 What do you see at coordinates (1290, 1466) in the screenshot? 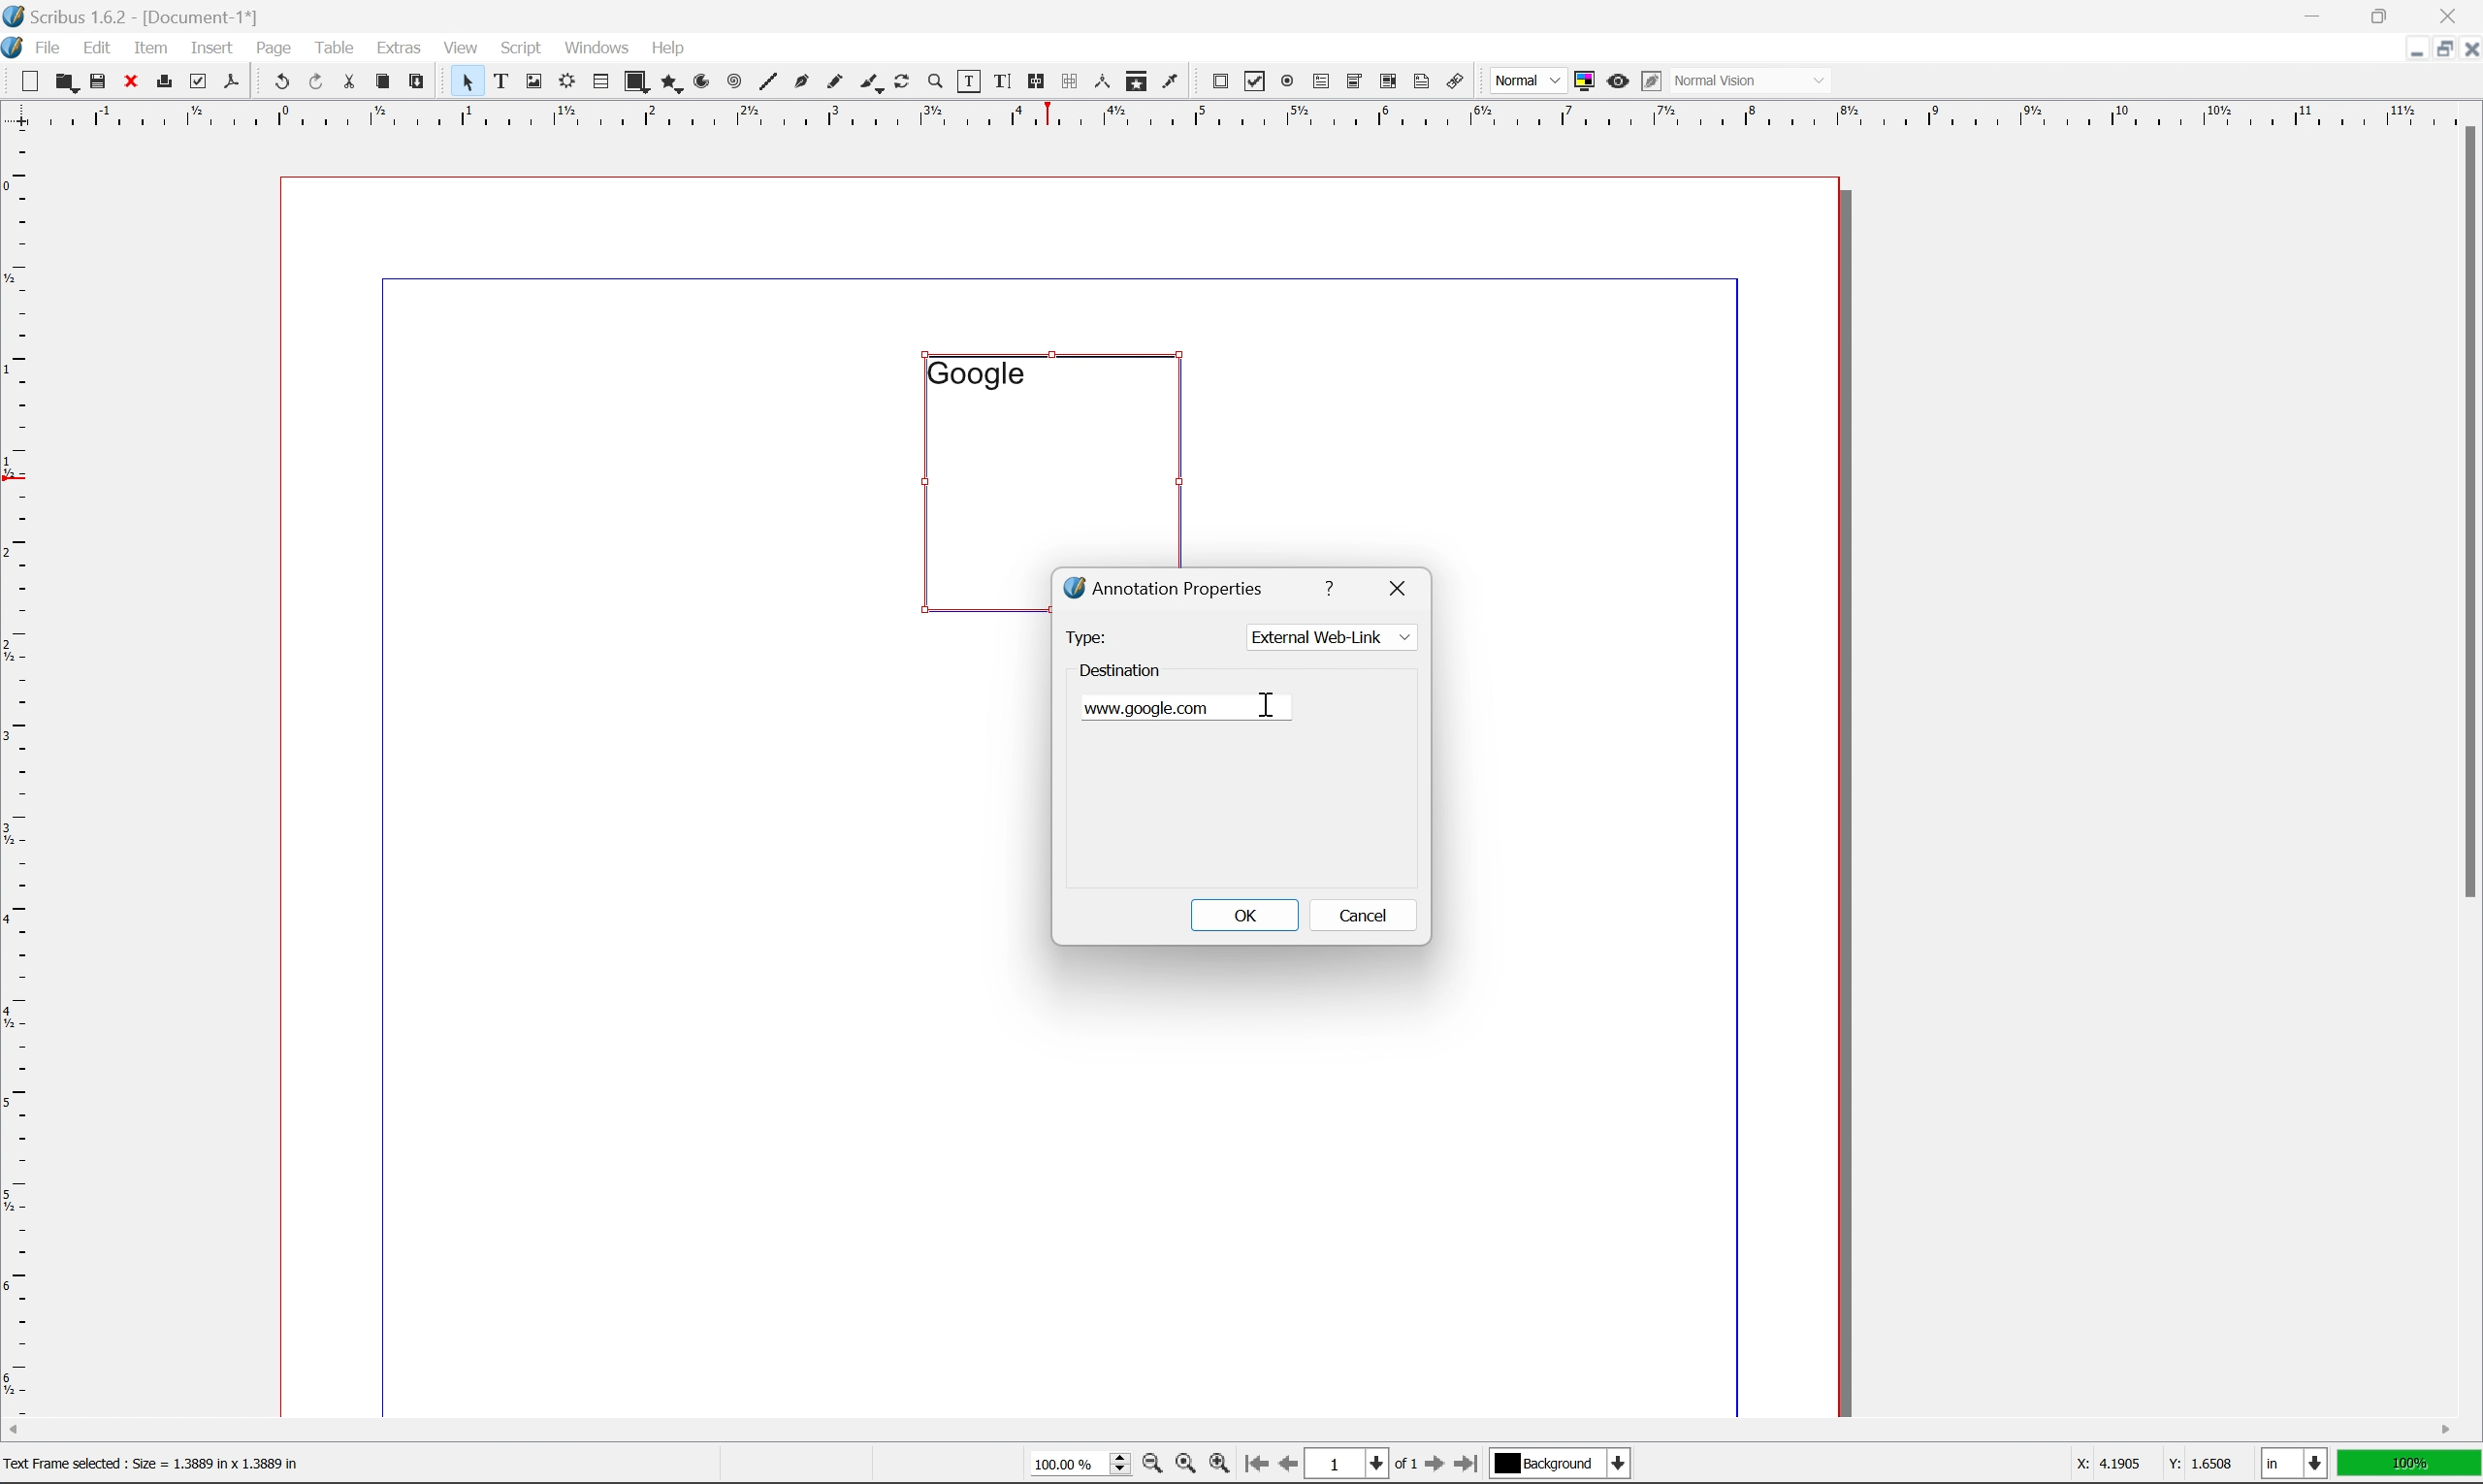
I see `go to previous page` at bounding box center [1290, 1466].